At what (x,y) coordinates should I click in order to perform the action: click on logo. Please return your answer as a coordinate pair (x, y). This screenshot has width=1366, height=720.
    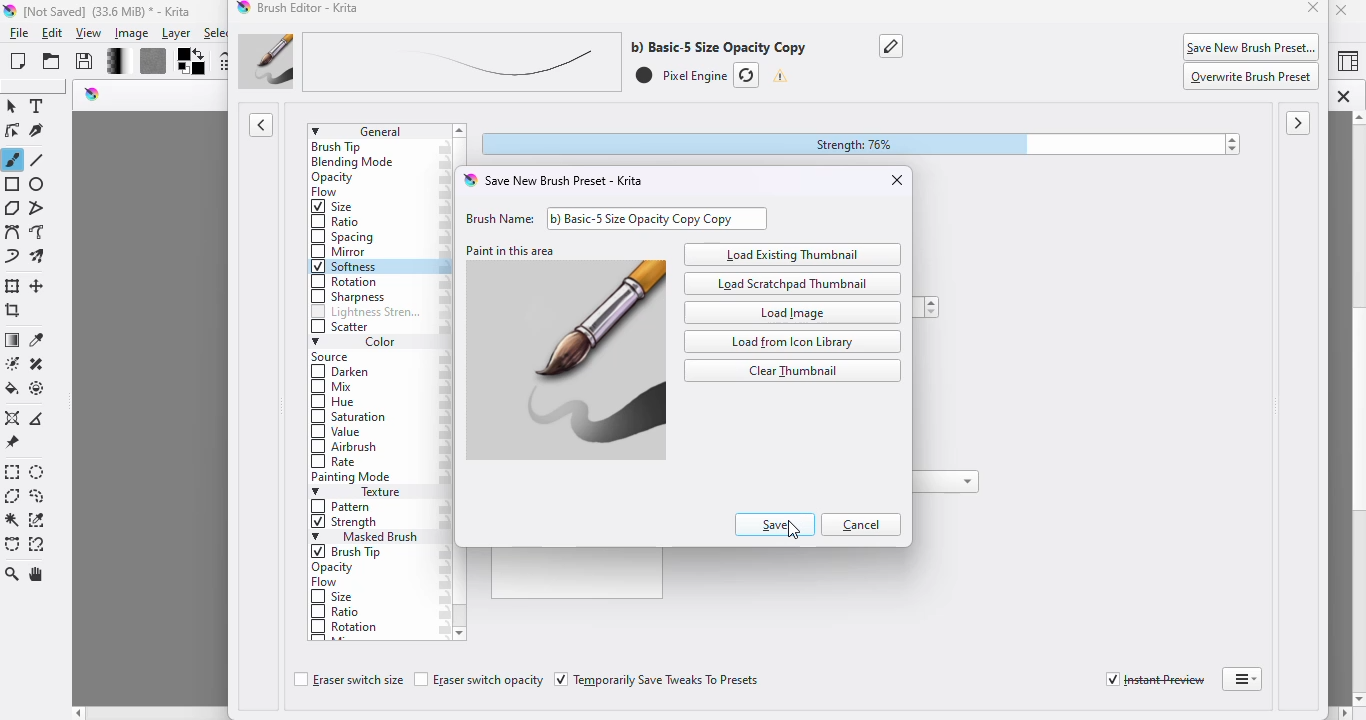
    Looking at the image, I should click on (93, 94).